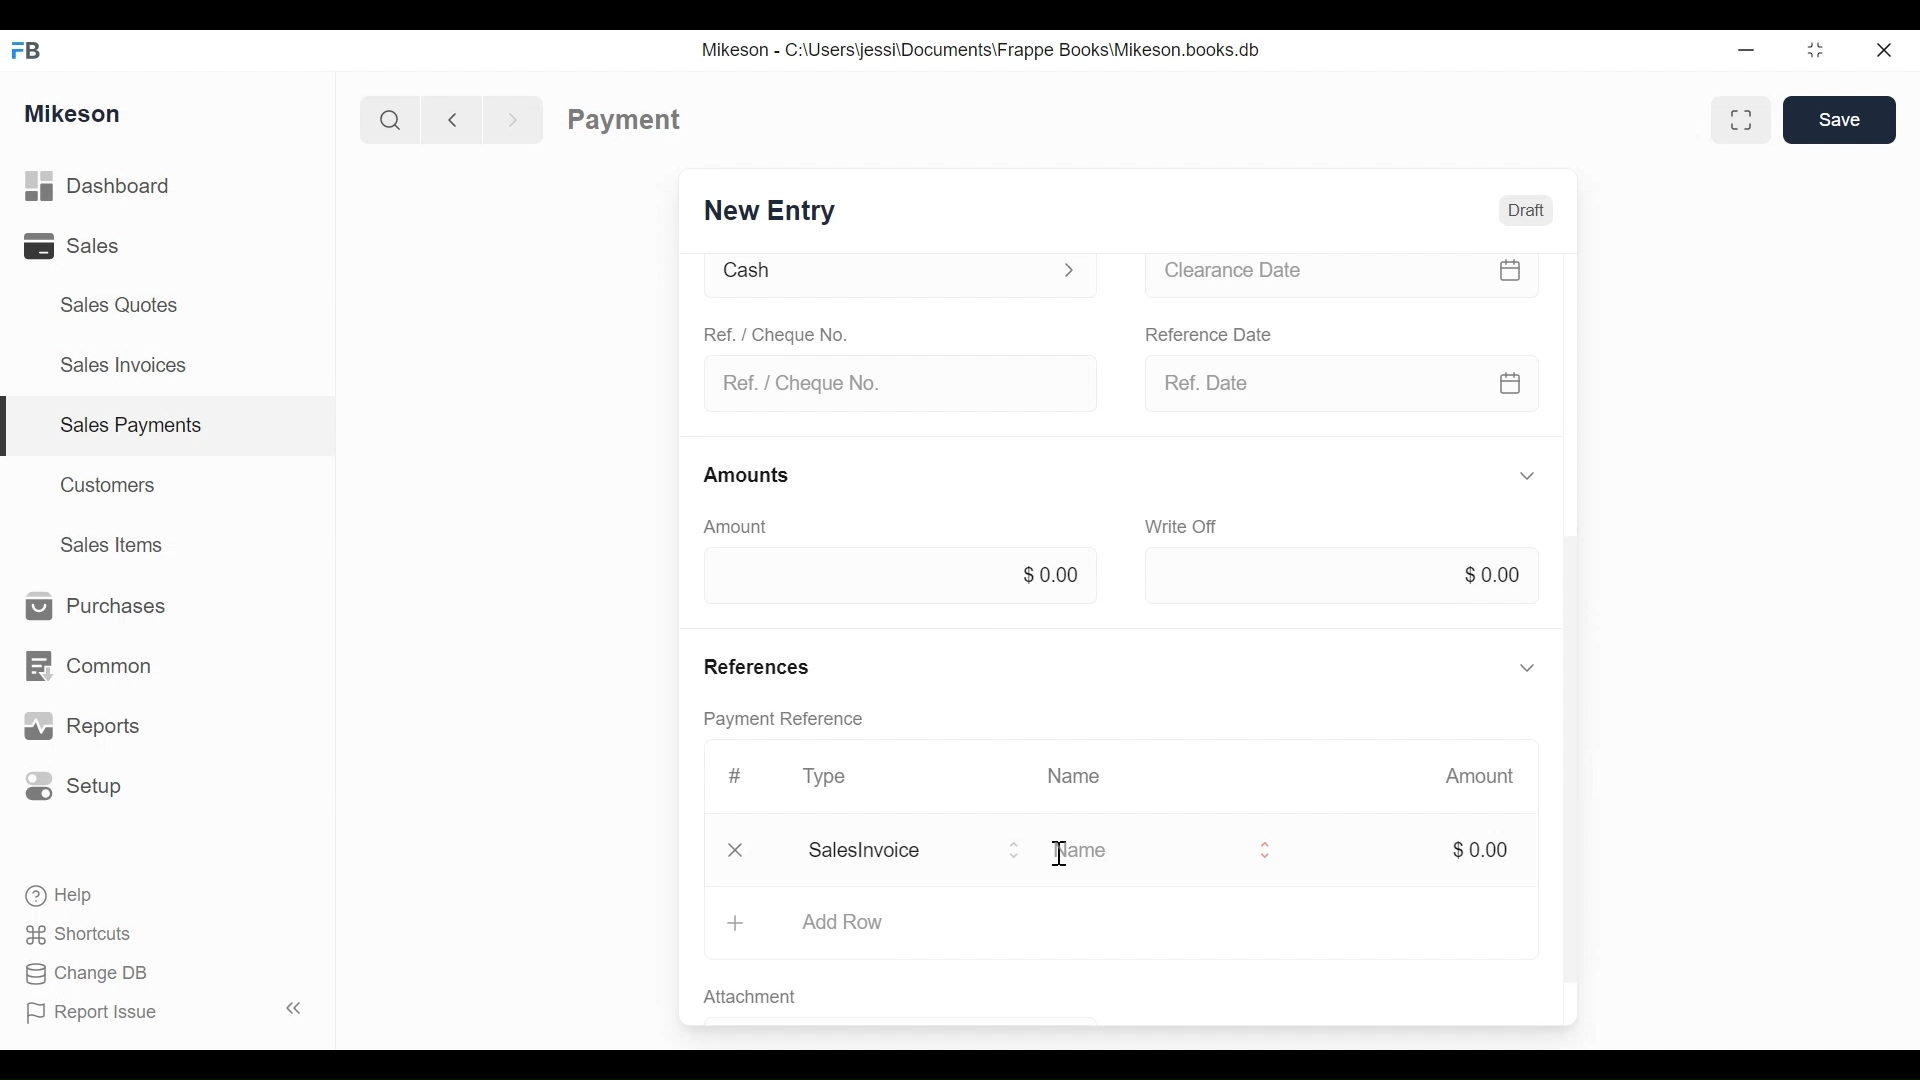 The image size is (1920, 1080). Describe the element at coordinates (1053, 578) in the screenshot. I see `$0.00` at that location.